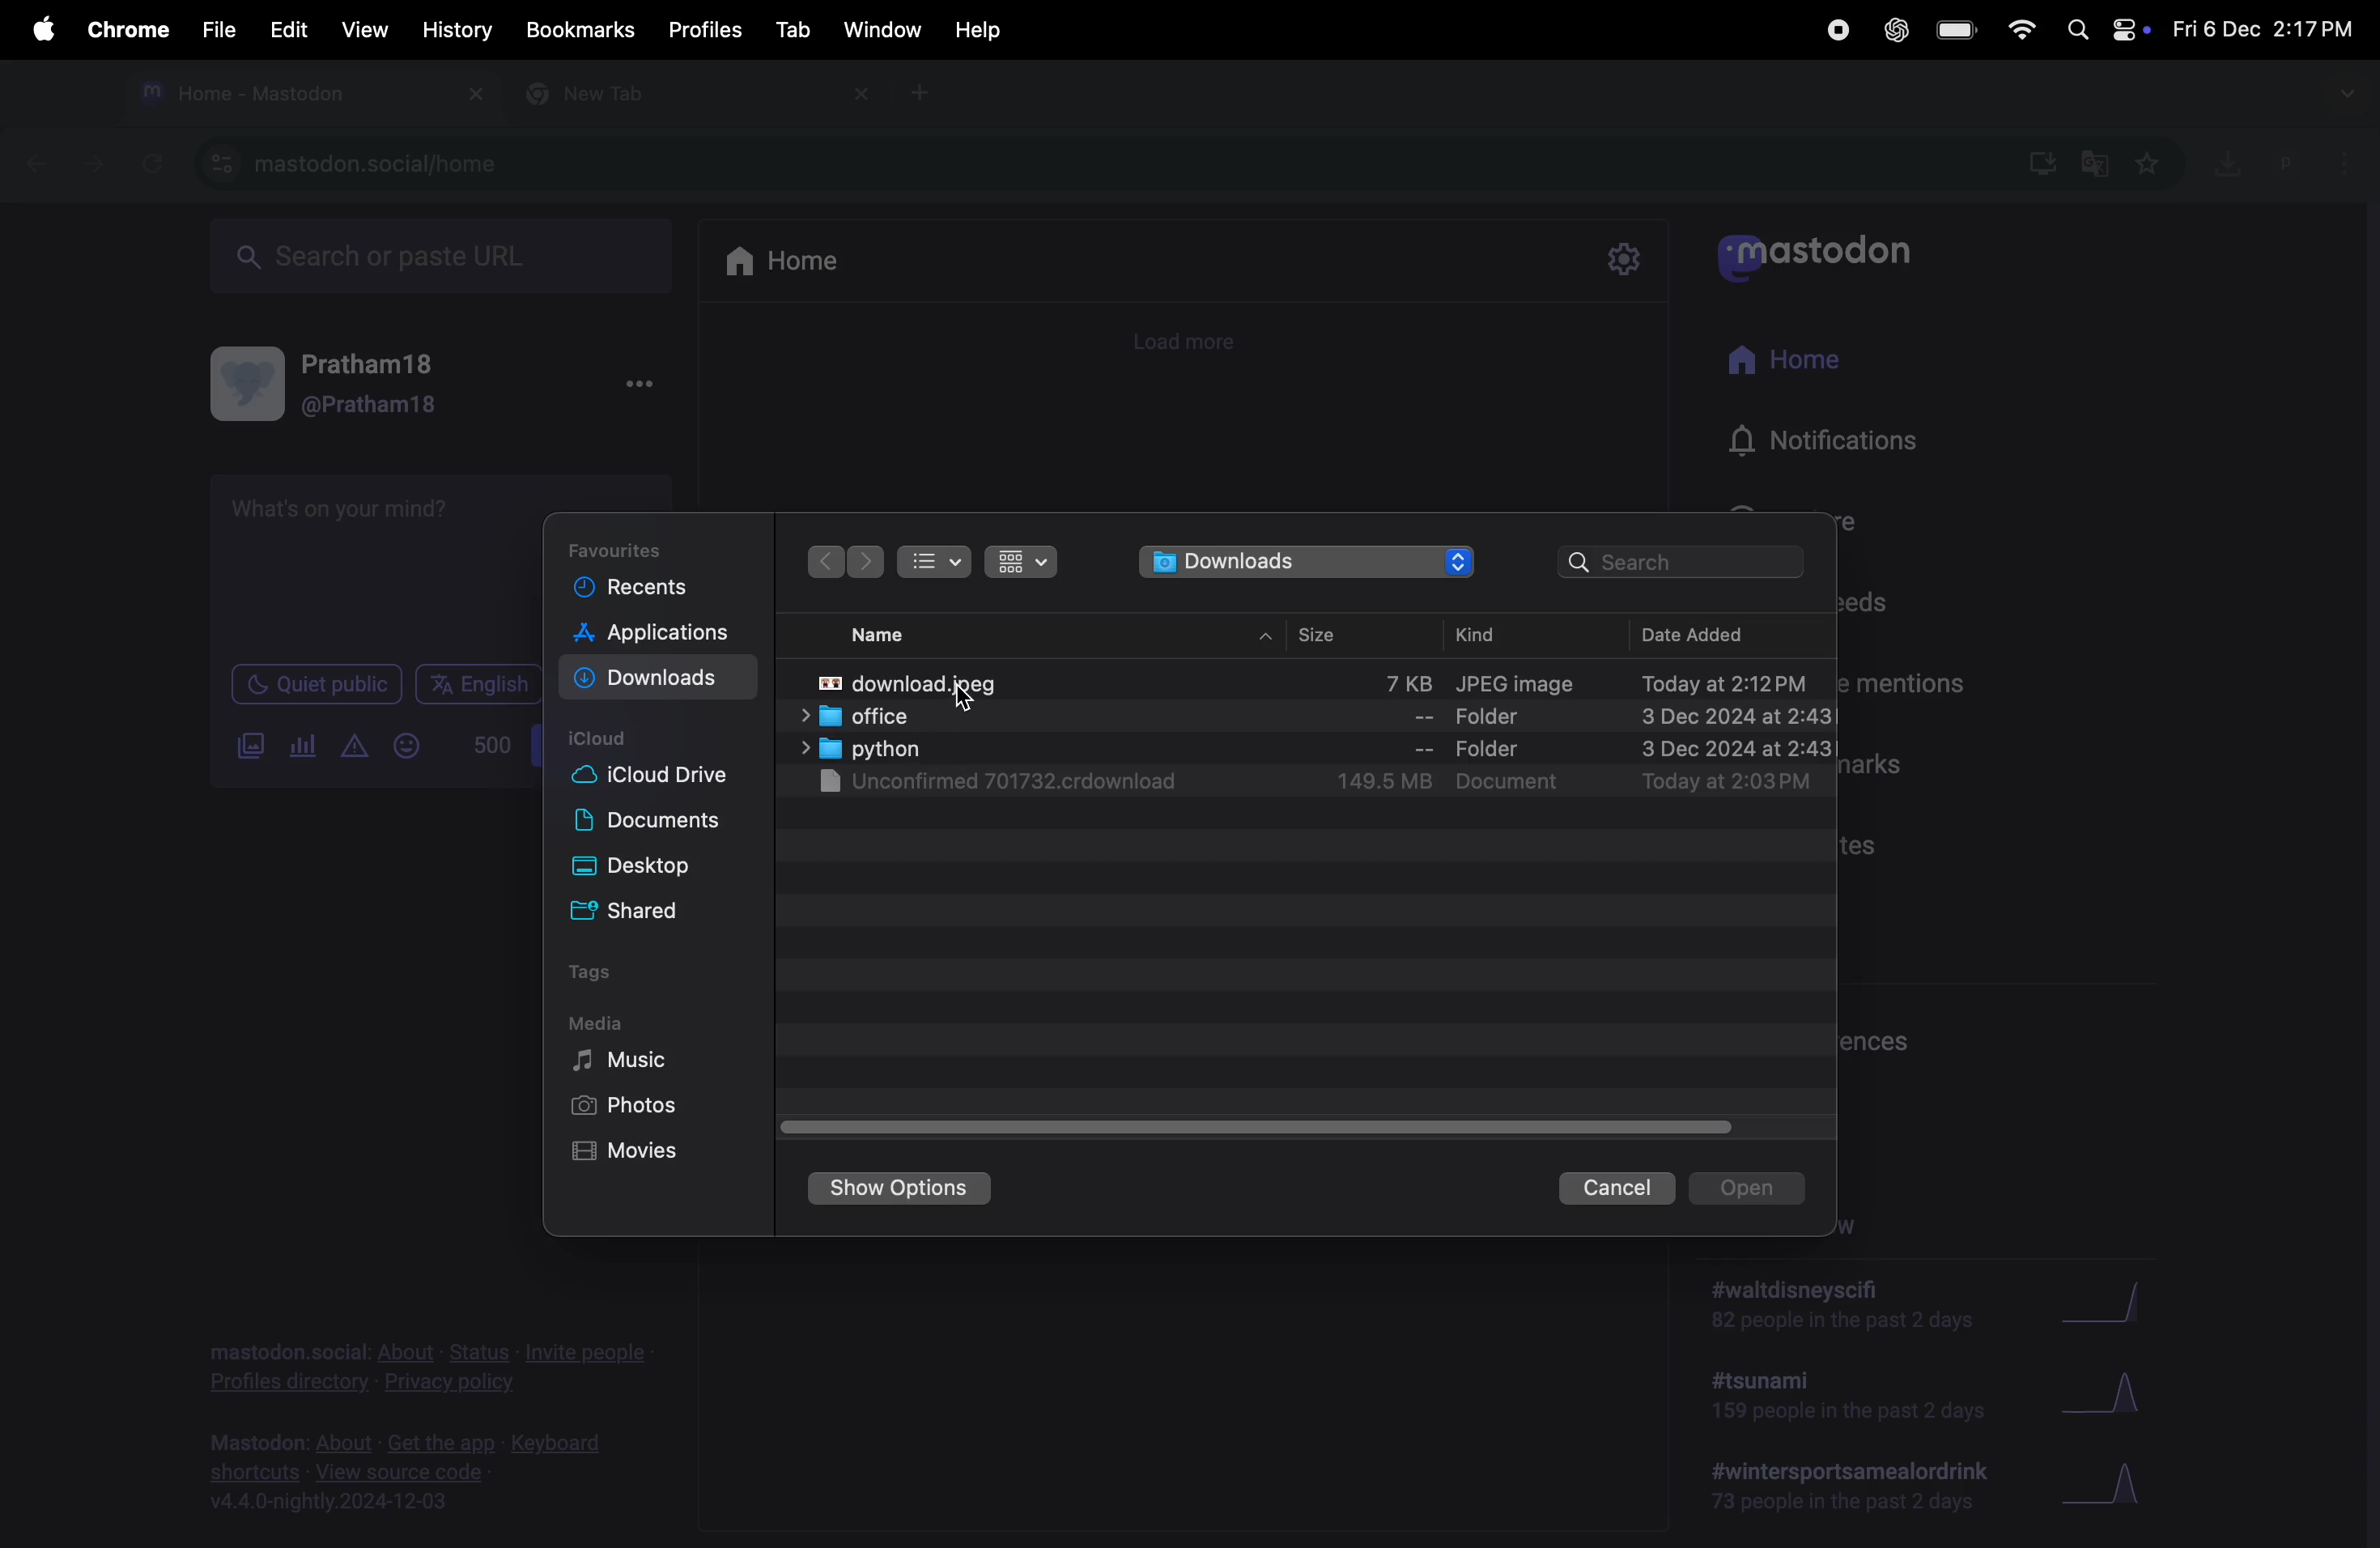  Describe the element at coordinates (45, 167) in the screenshot. I see `backward` at that location.